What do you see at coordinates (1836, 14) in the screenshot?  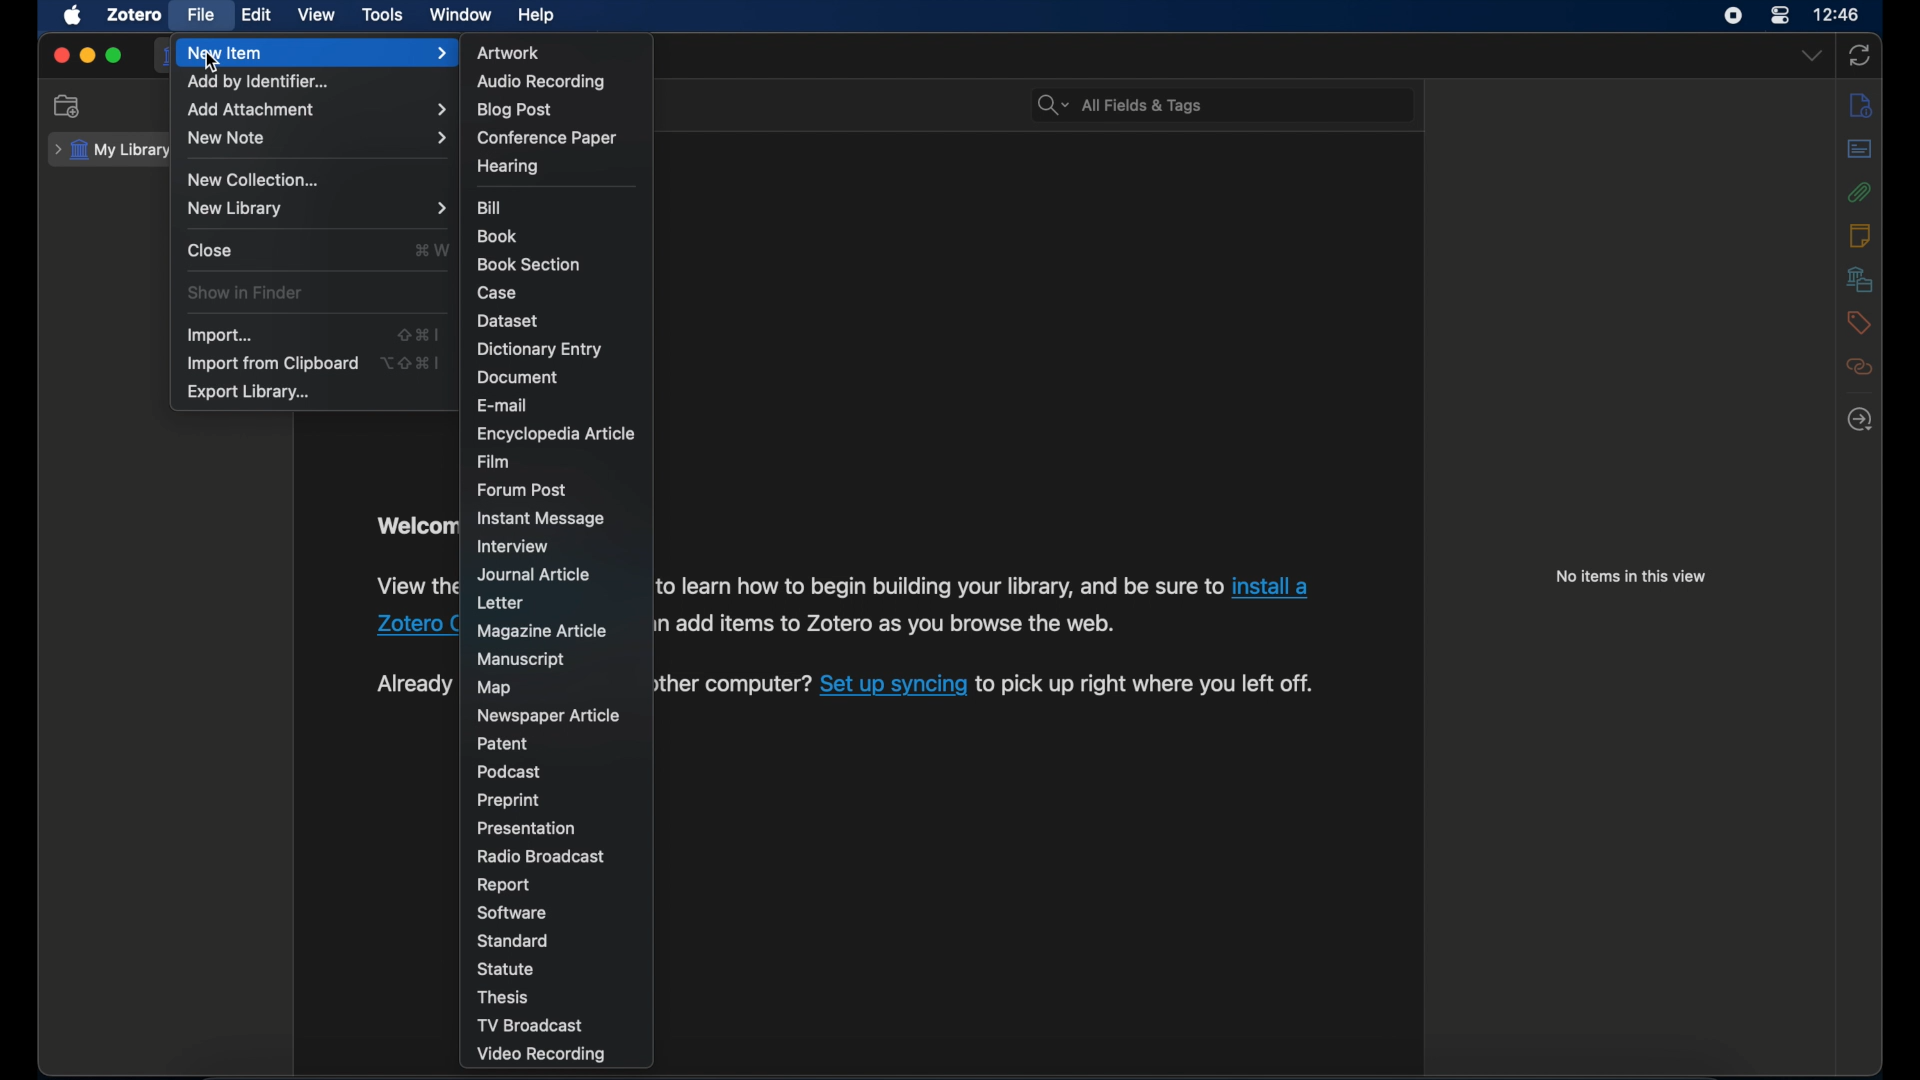 I see `time` at bounding box center [1836, 14].